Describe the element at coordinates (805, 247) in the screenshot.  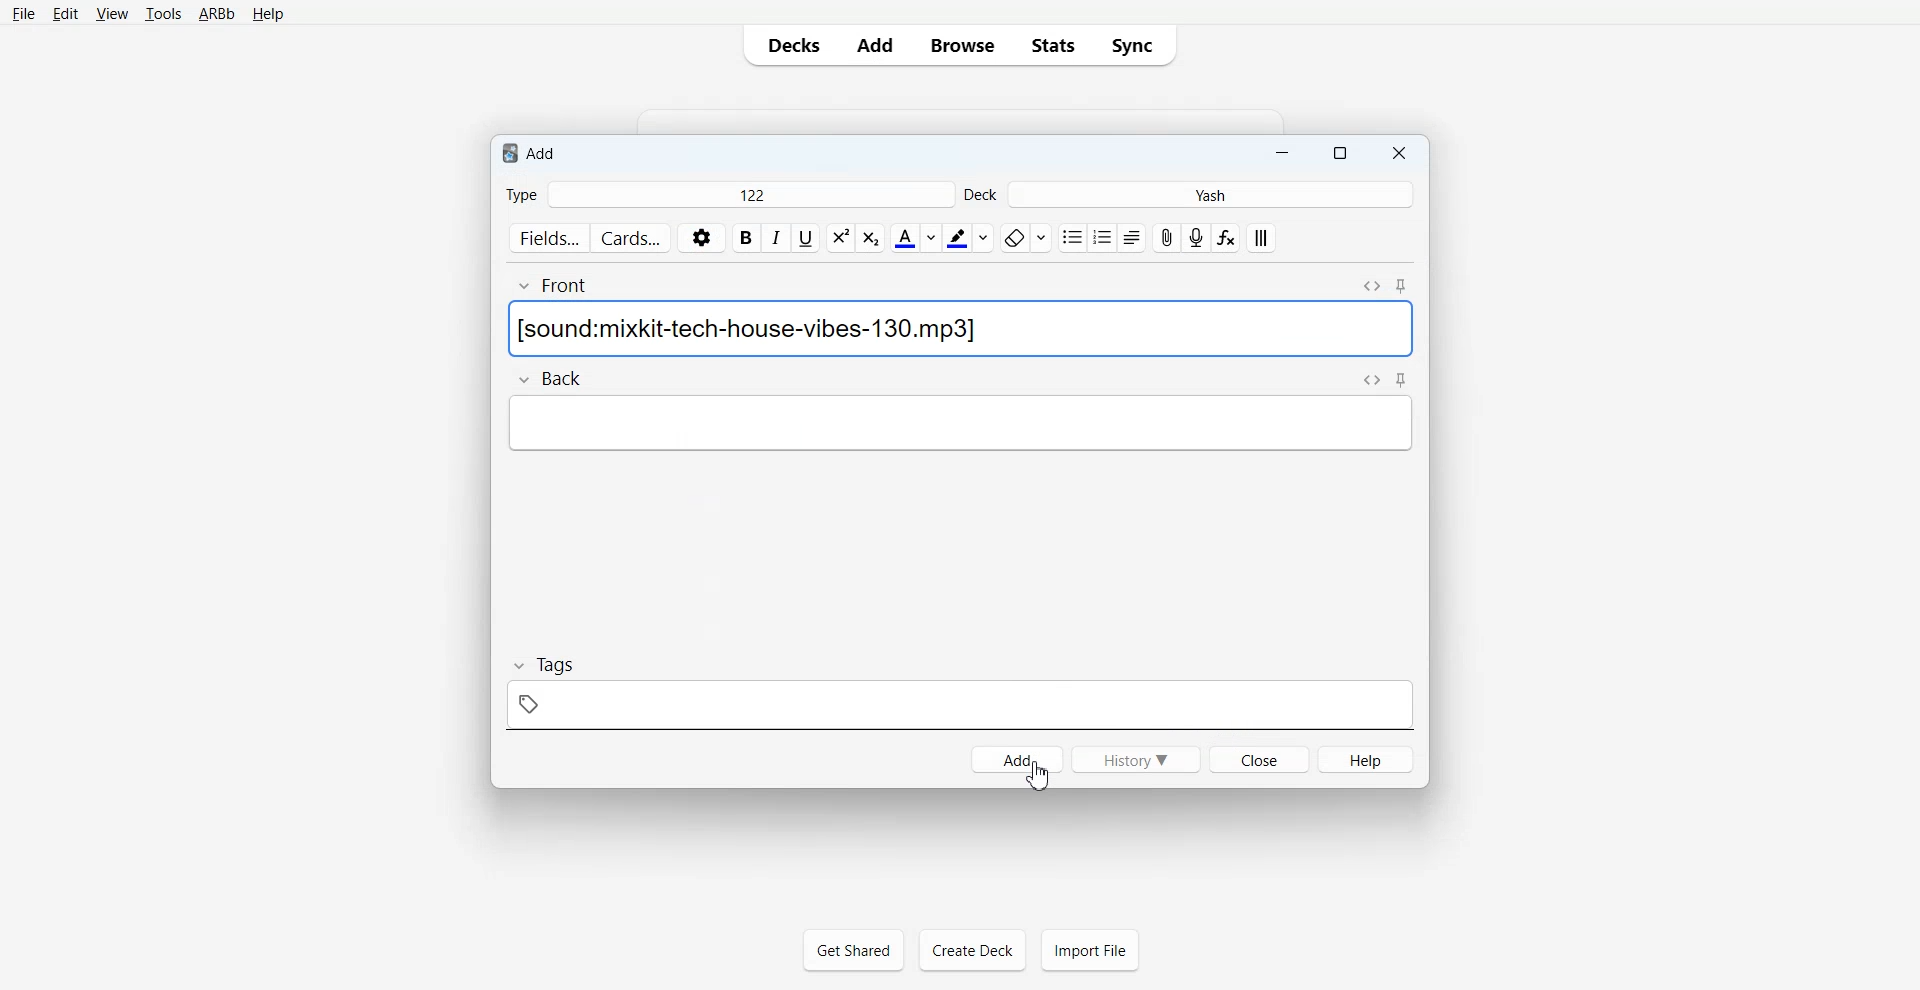
I see `underline` at that location.